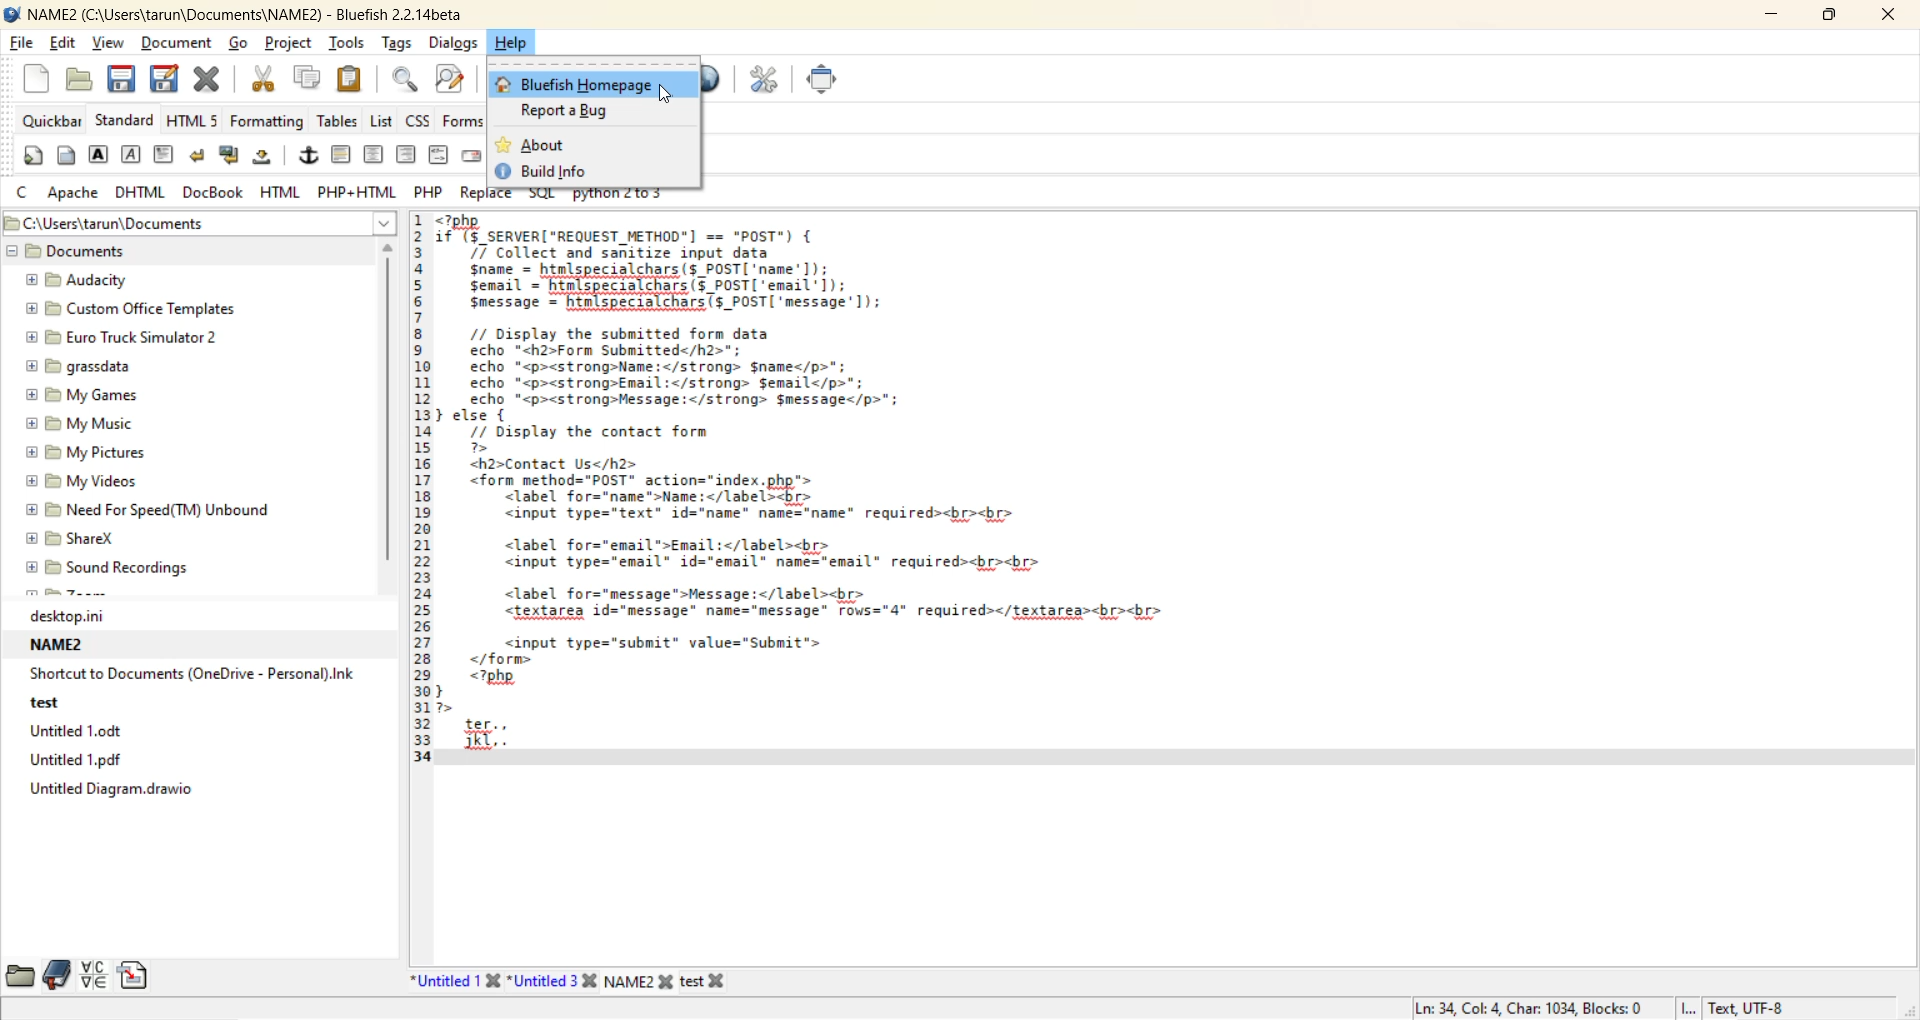 This screenshot has width=1920, height=1020. What do you see at coordinates (23, 973) in the screenshot?
I see `file browser` at bounding box center [23, 973].